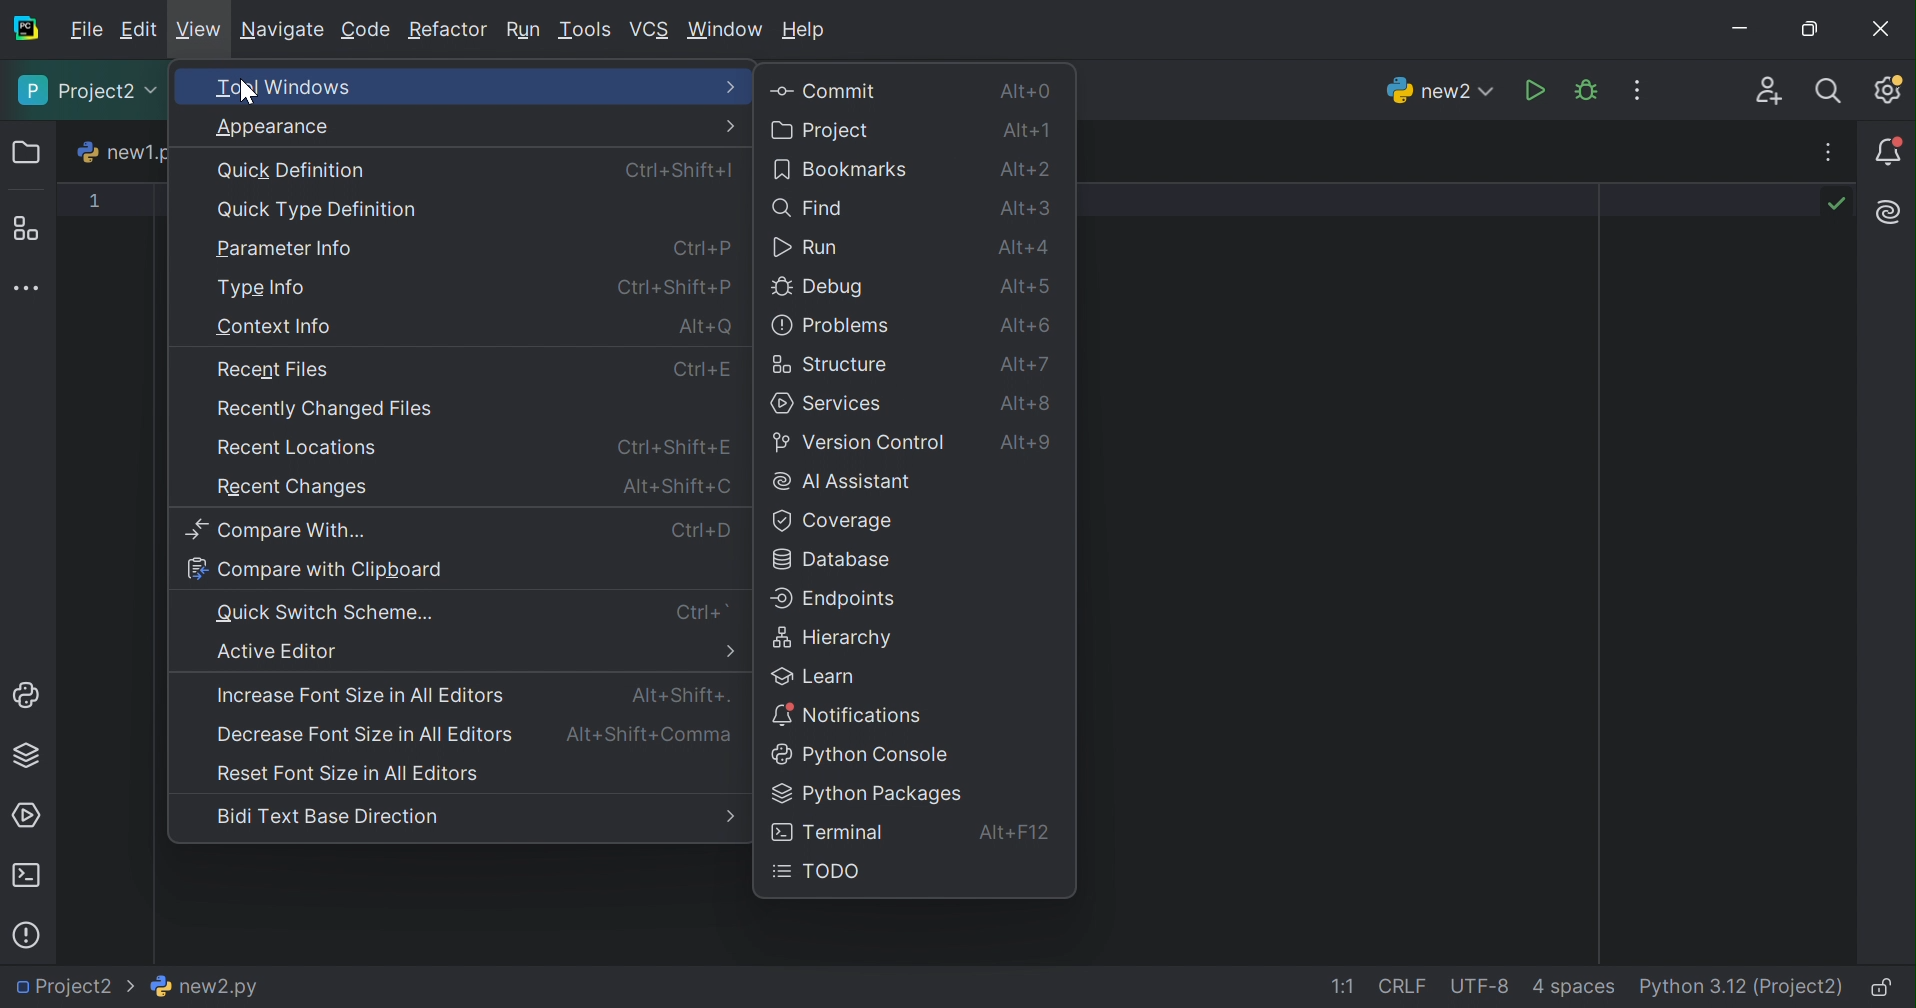 The width and height of the screenshot is (1916, 1008). What do you see at coordinates (728, 88) in the screenshot?
I see `More` at bounding box center [728, 88].